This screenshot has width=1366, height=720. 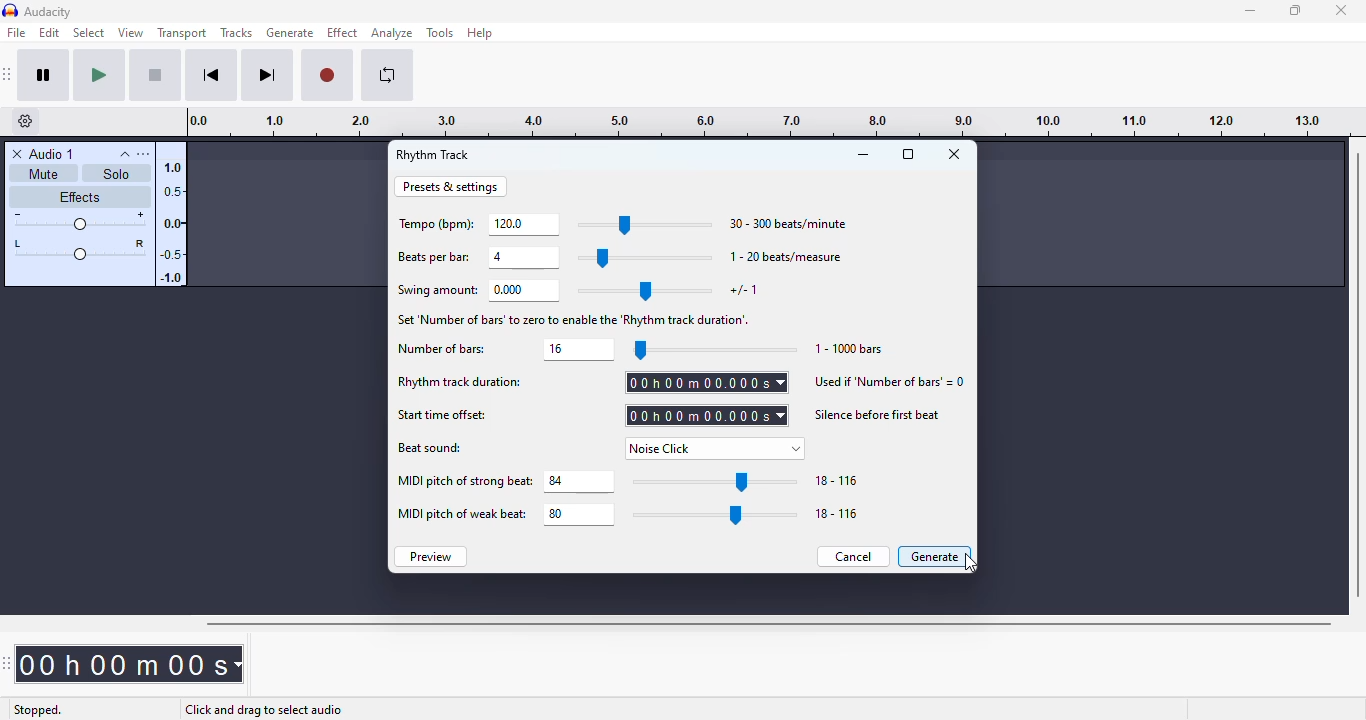 What do you see at coordinates (760, 122) in the screenshot?
I see `timeline` at bounding box center [760, 122].